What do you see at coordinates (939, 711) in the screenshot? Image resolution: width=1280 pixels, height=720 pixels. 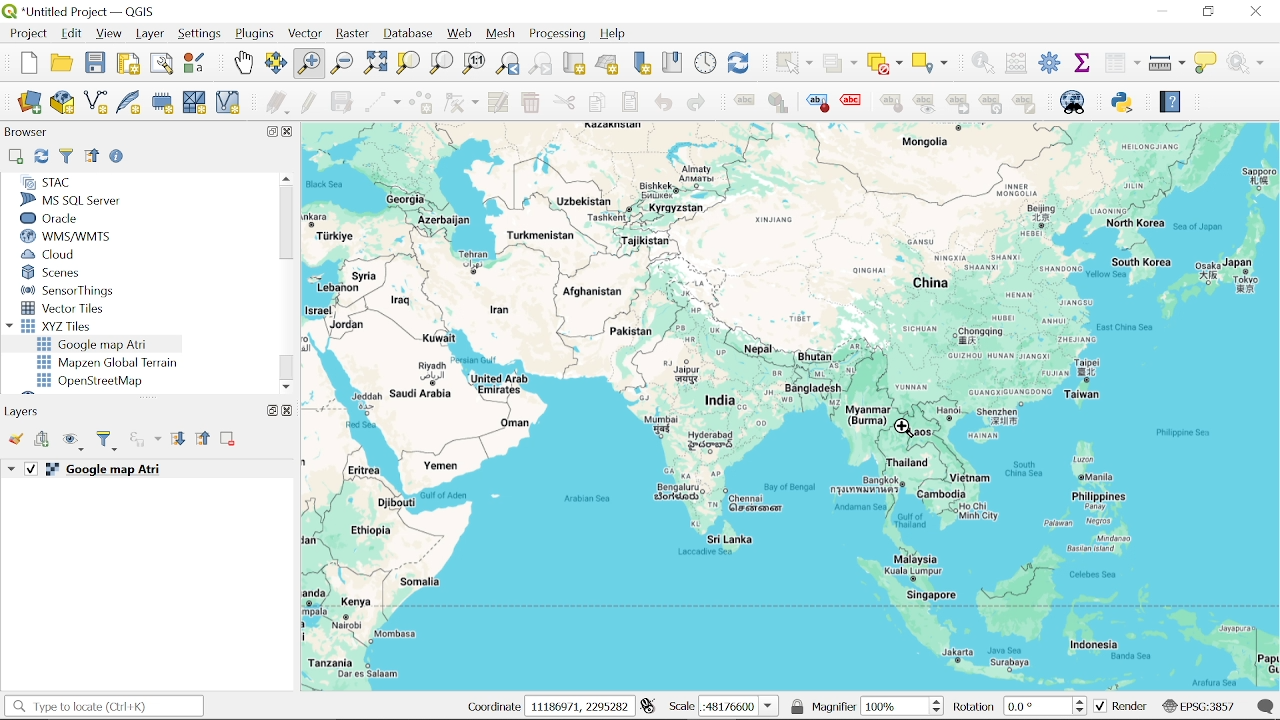 I see `Decrease` at bounding box center [939, 711].